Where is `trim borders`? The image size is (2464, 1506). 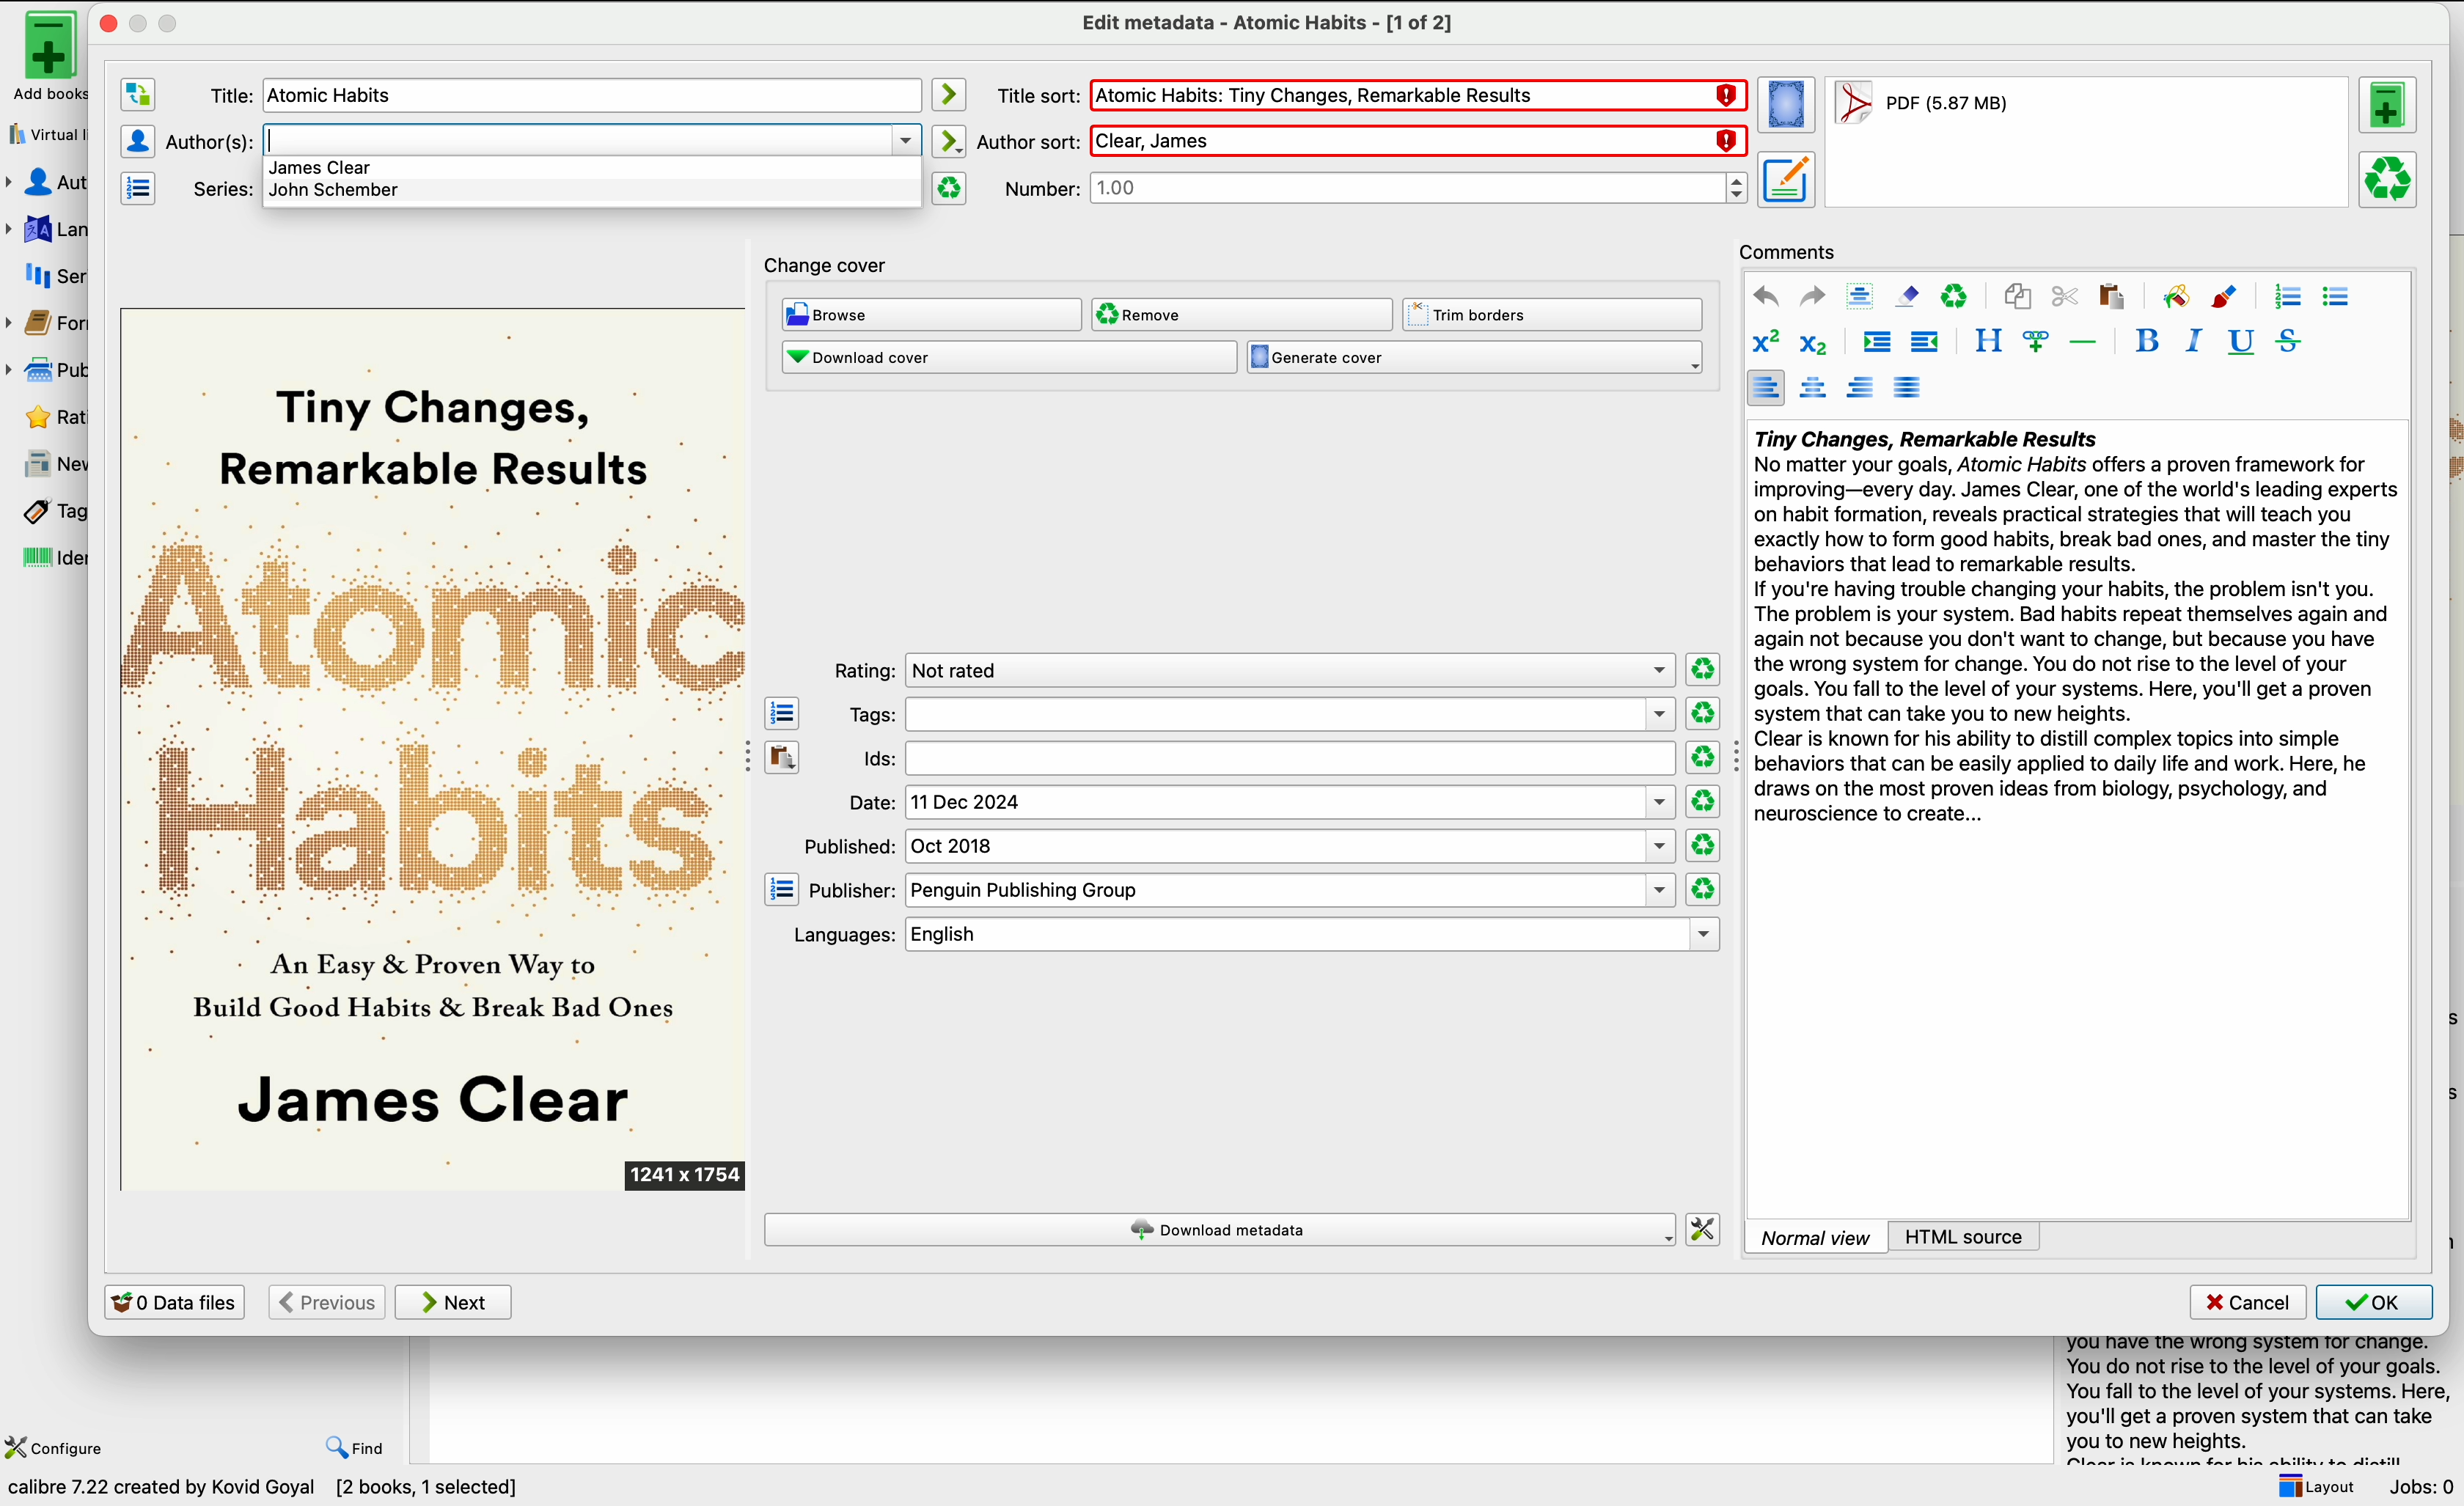
trim borders is located at coordinates (1555, 314).